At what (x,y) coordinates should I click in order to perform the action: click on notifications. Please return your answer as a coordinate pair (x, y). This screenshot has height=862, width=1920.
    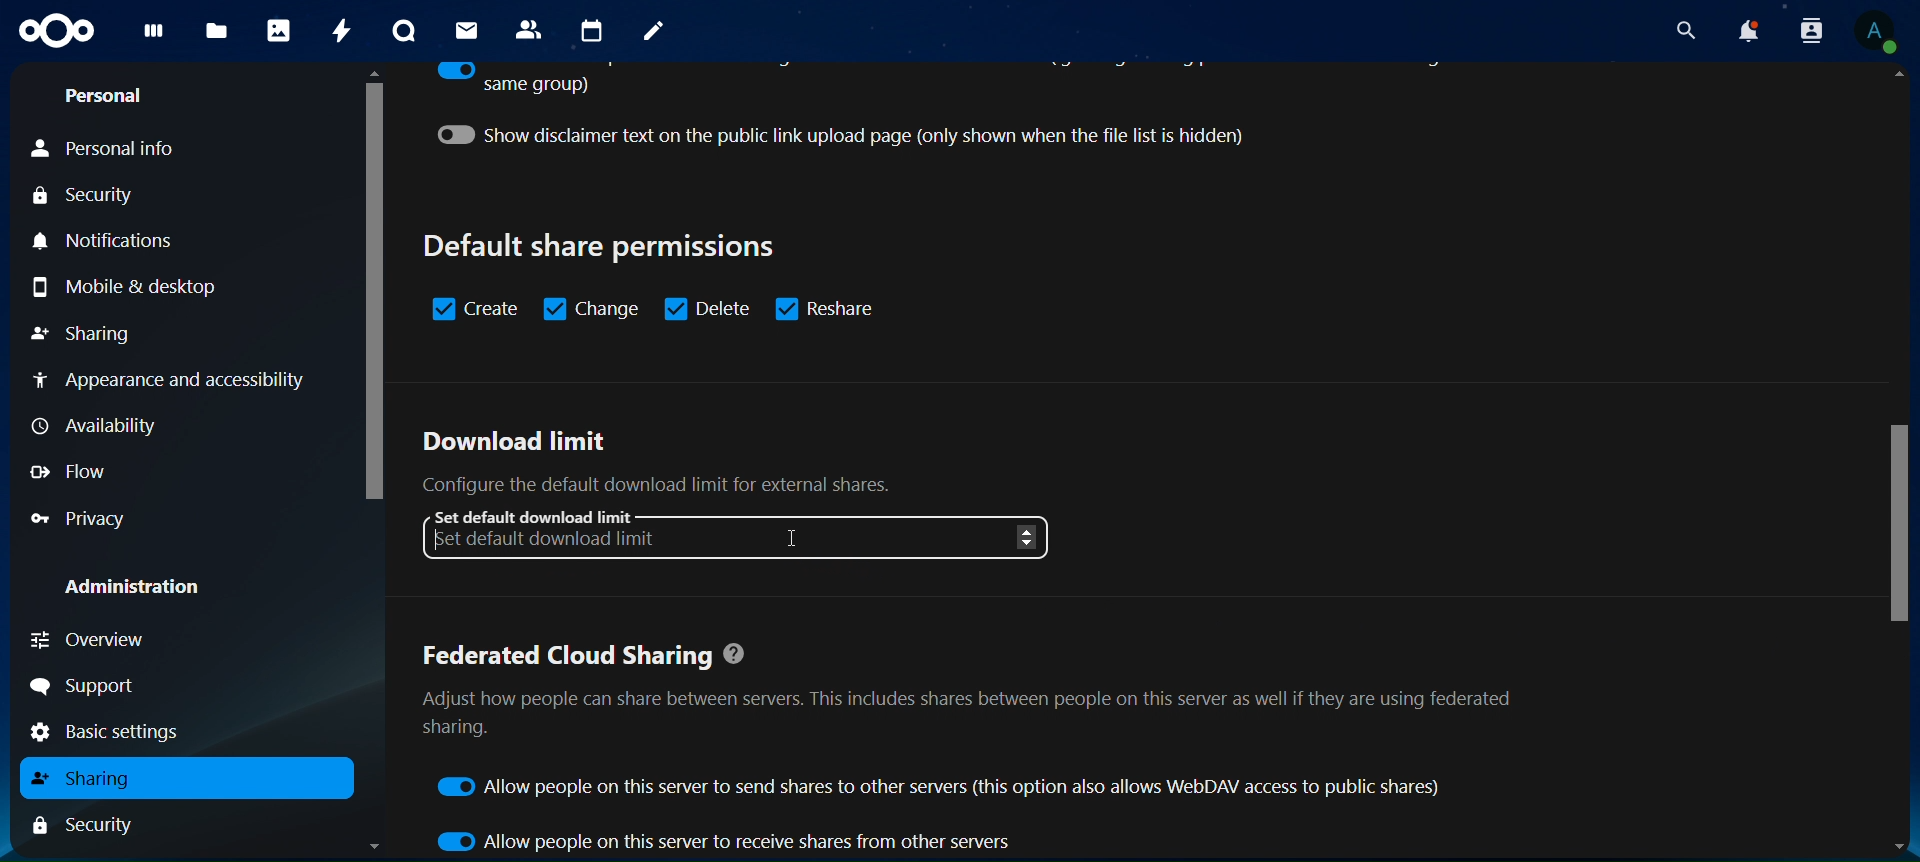
    Looking at the image, I should click on (121, 243).